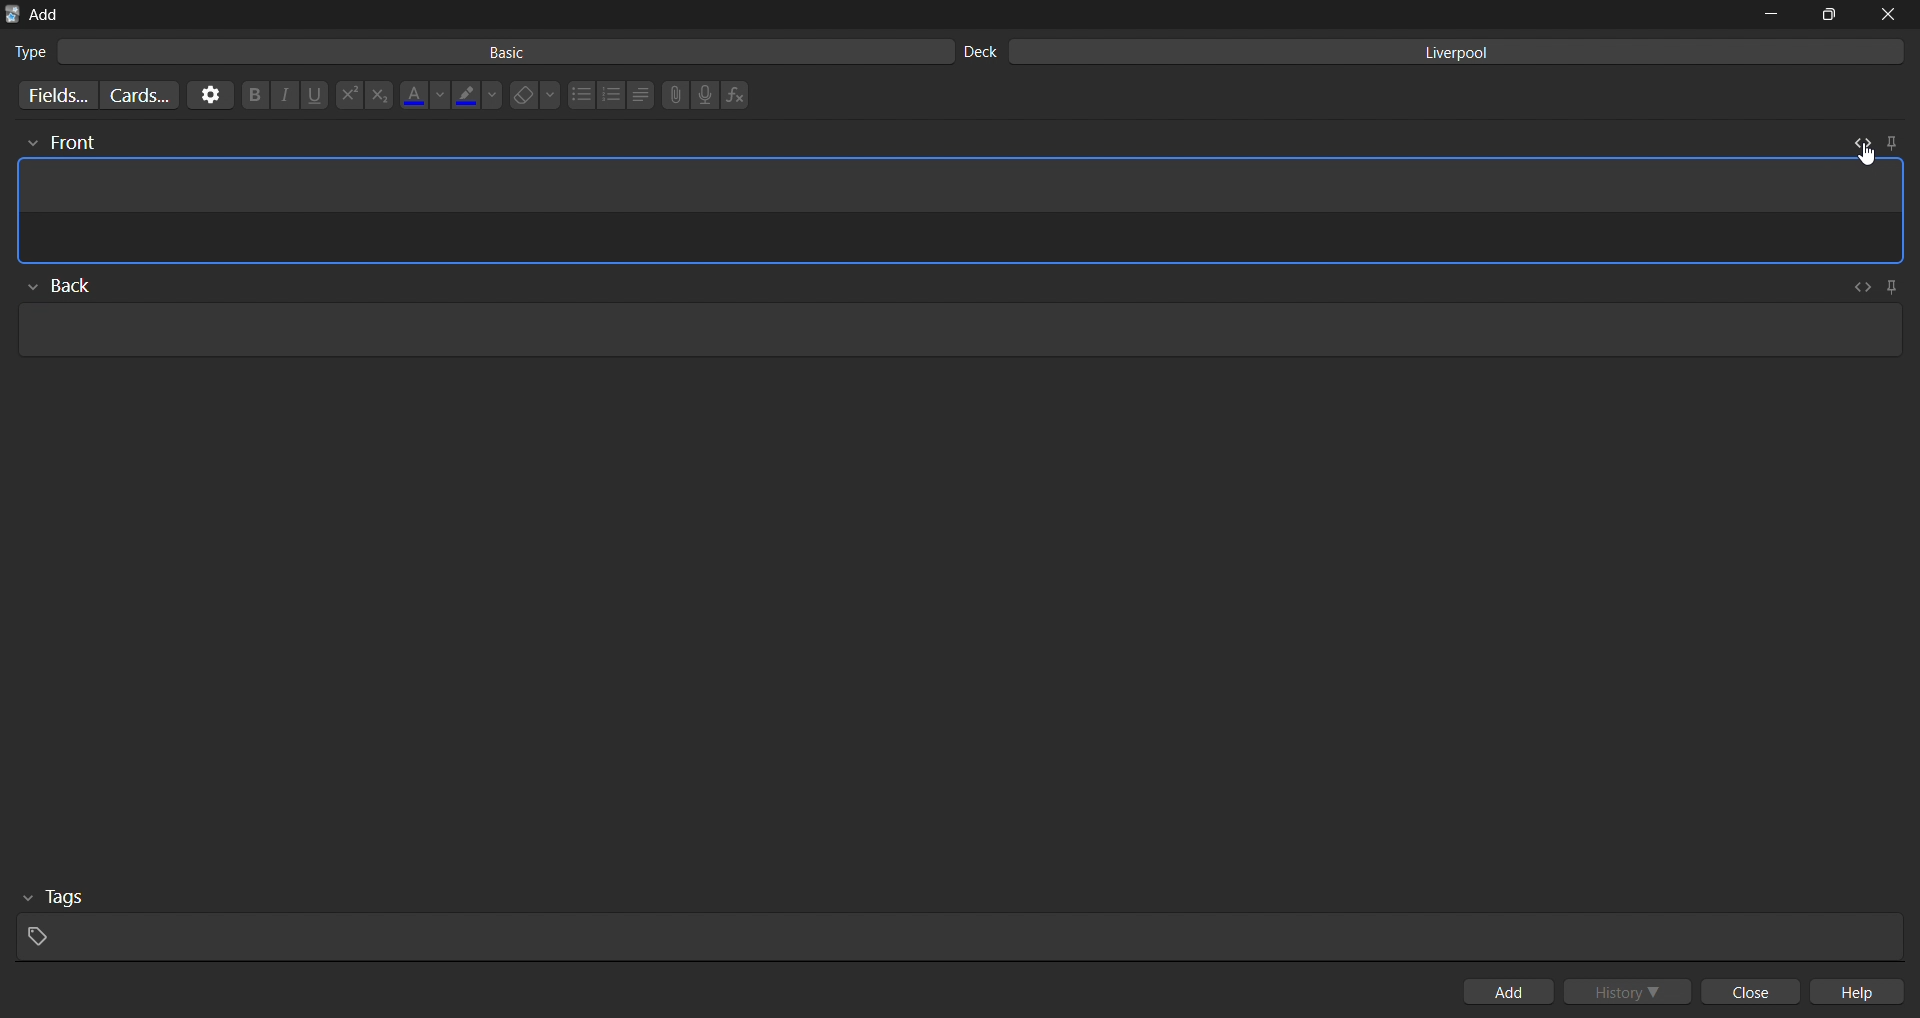 This screenshot has height=1018, width=1920. Describe the element at coordinates (1894, 284) in the screenshot. I see `pin` at that location.